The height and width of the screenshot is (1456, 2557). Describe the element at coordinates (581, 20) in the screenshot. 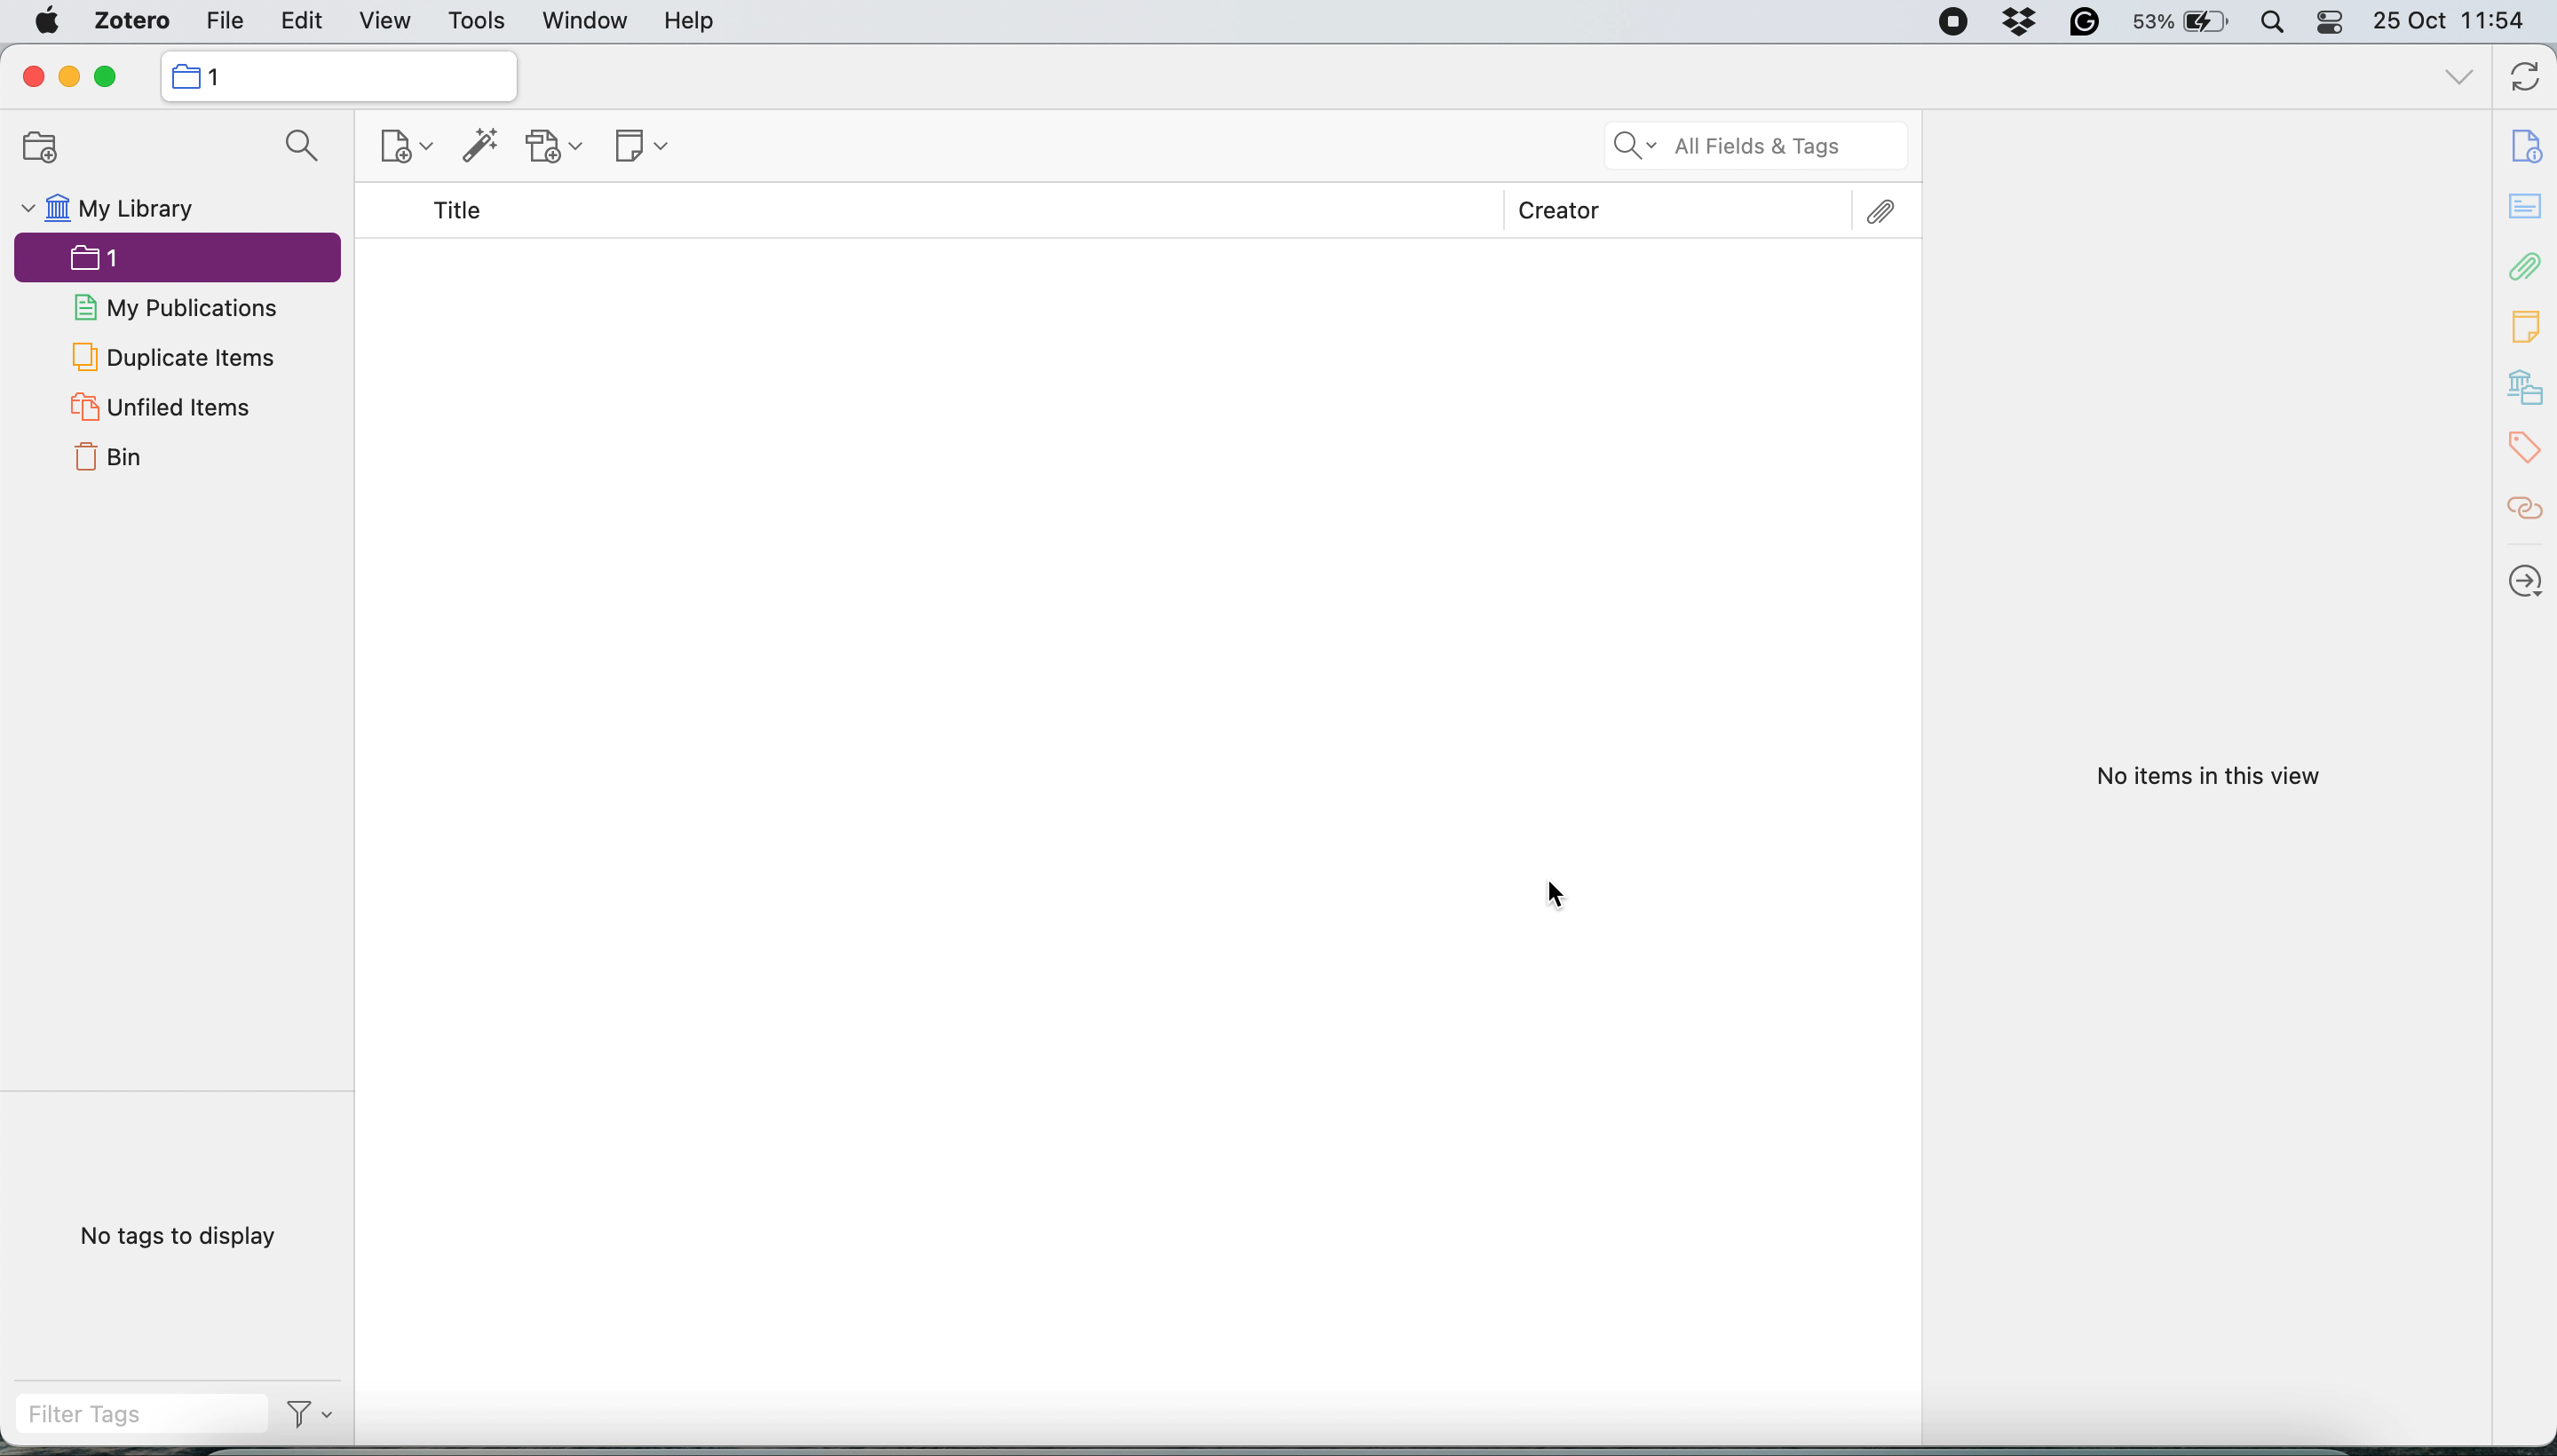

I see `window` at that location.